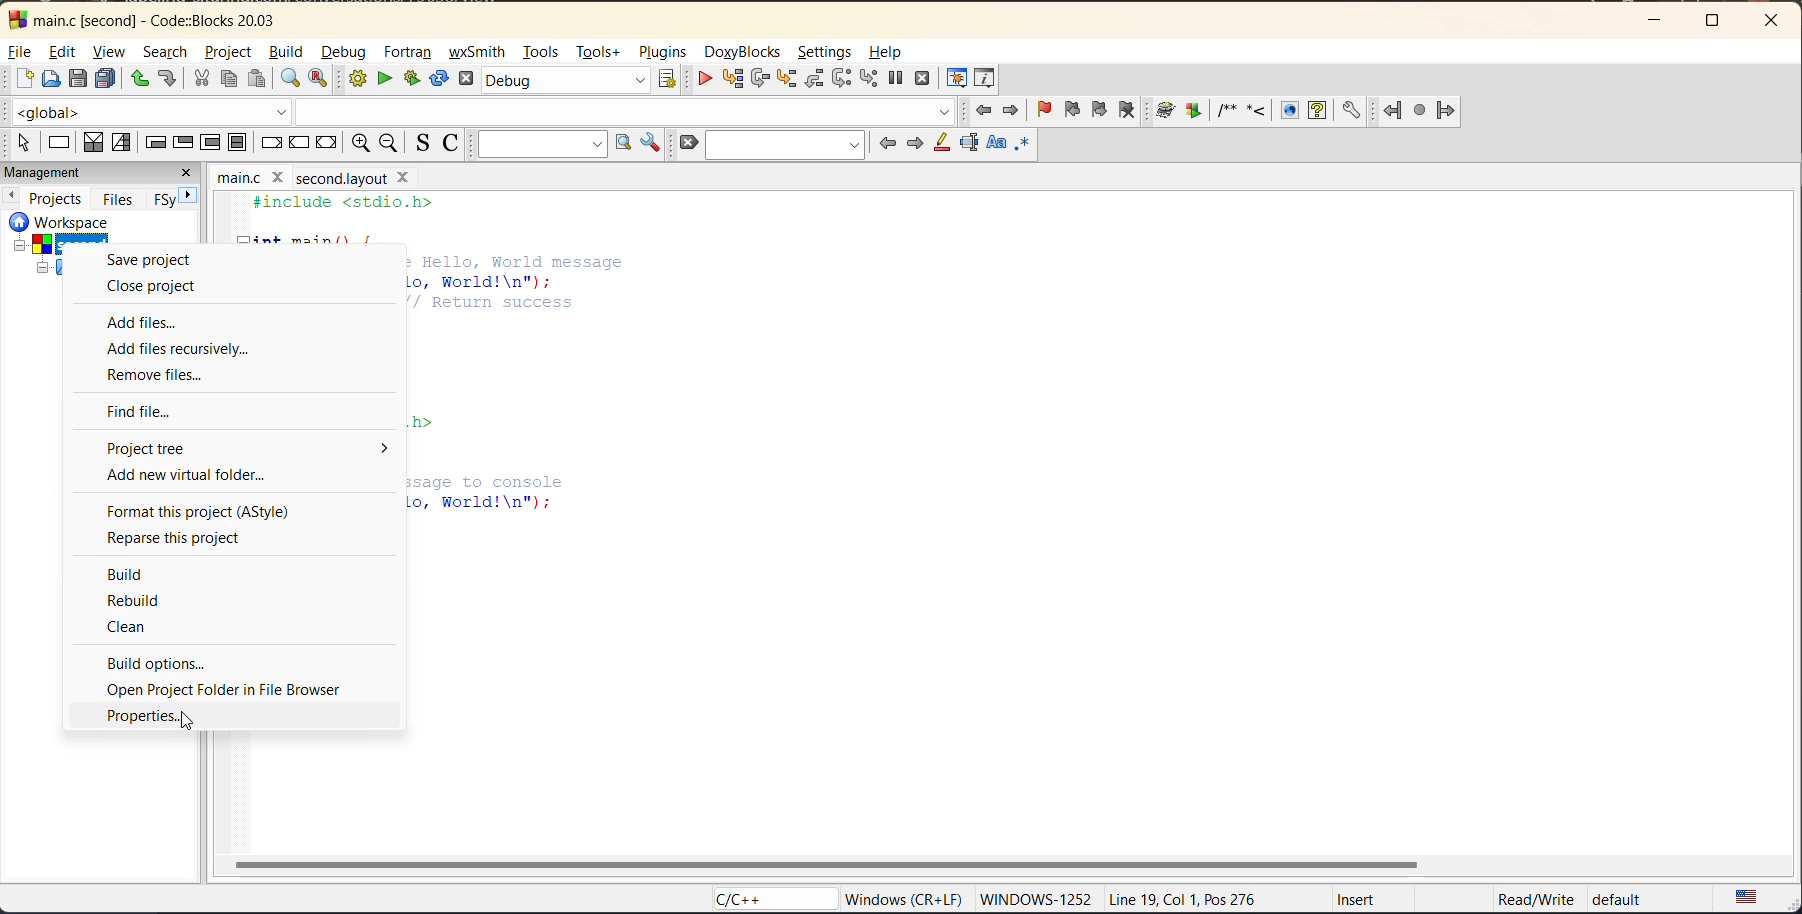 This screenshot has height=914, width=1802. What do you see at coordinates (843, 78) in the screenshot?
I see `next instruction` at bounding box center [843, 78].